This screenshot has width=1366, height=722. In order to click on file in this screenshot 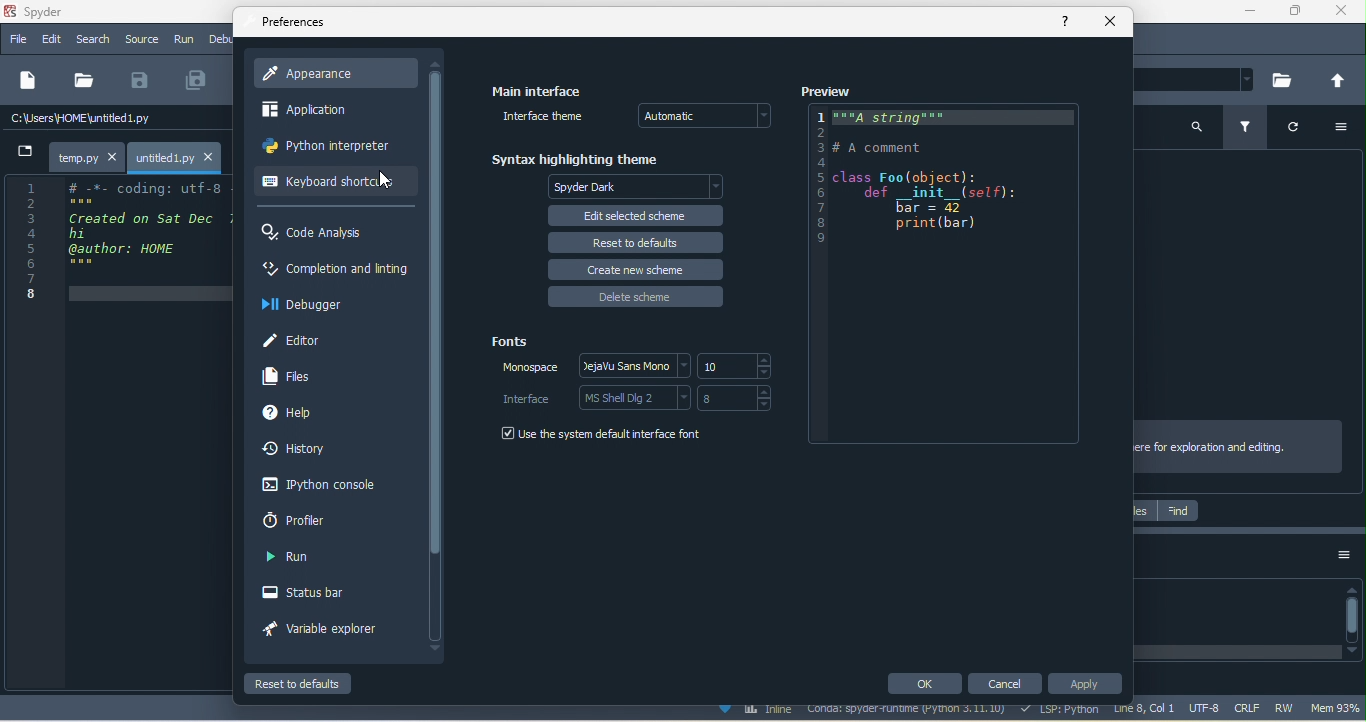, I will do `click(86, 79)`.